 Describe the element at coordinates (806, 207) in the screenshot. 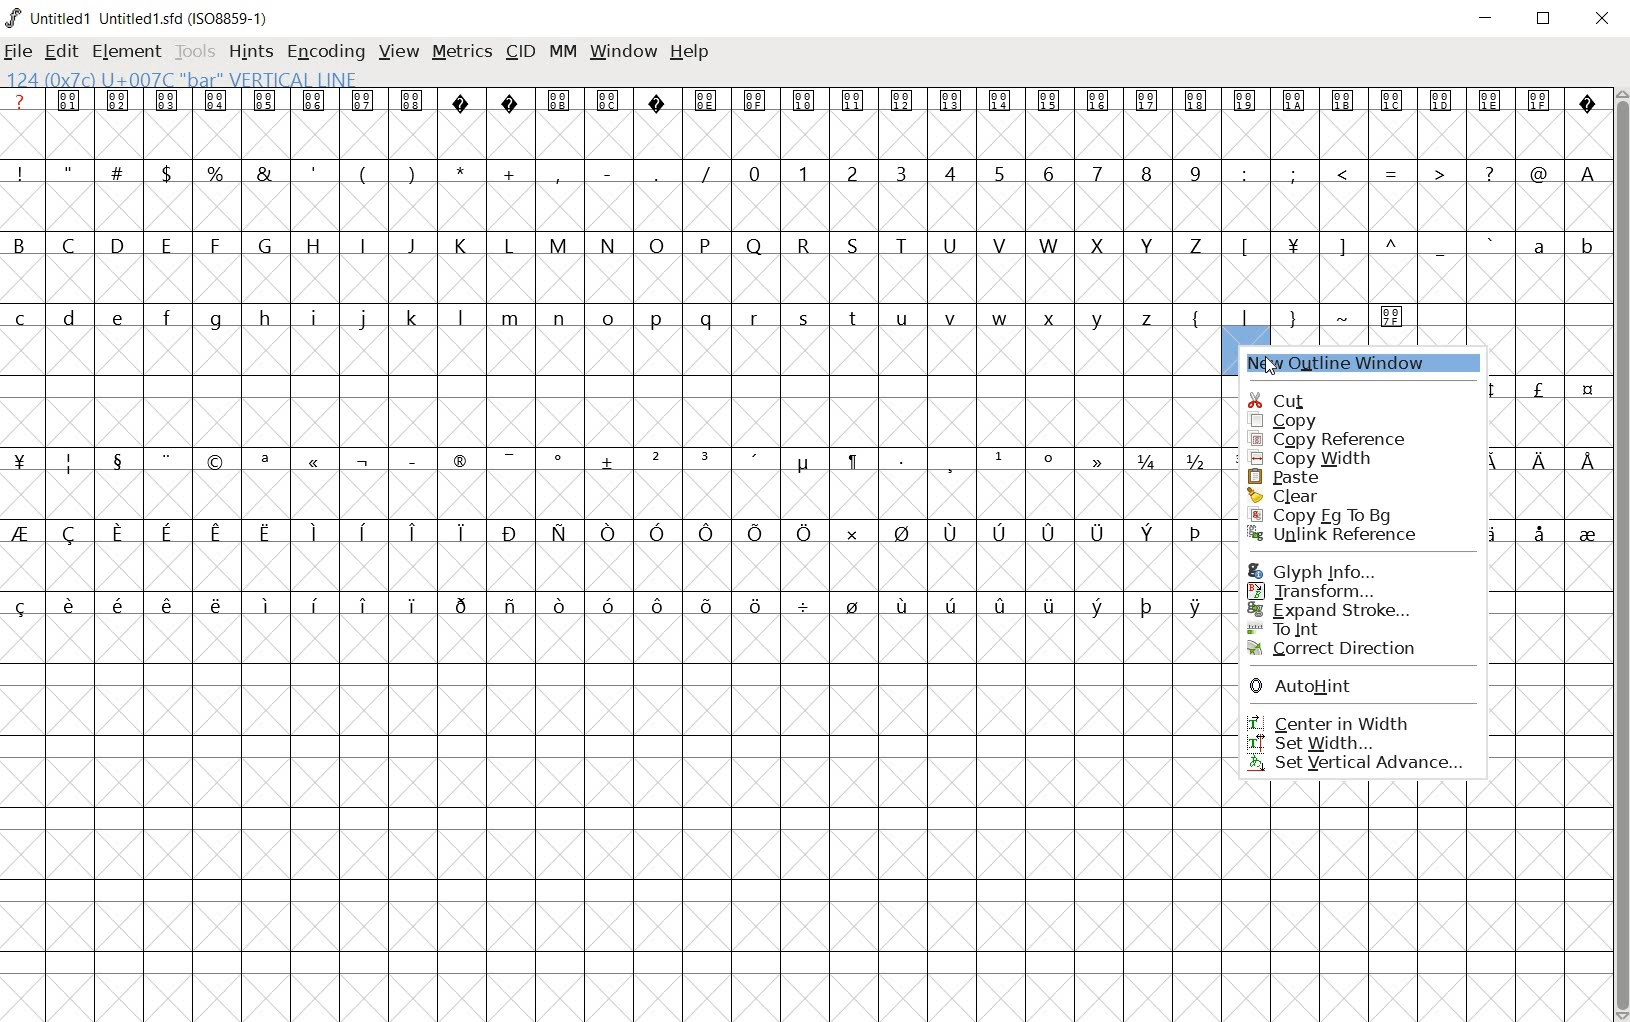

I see `empty cells` at that location.